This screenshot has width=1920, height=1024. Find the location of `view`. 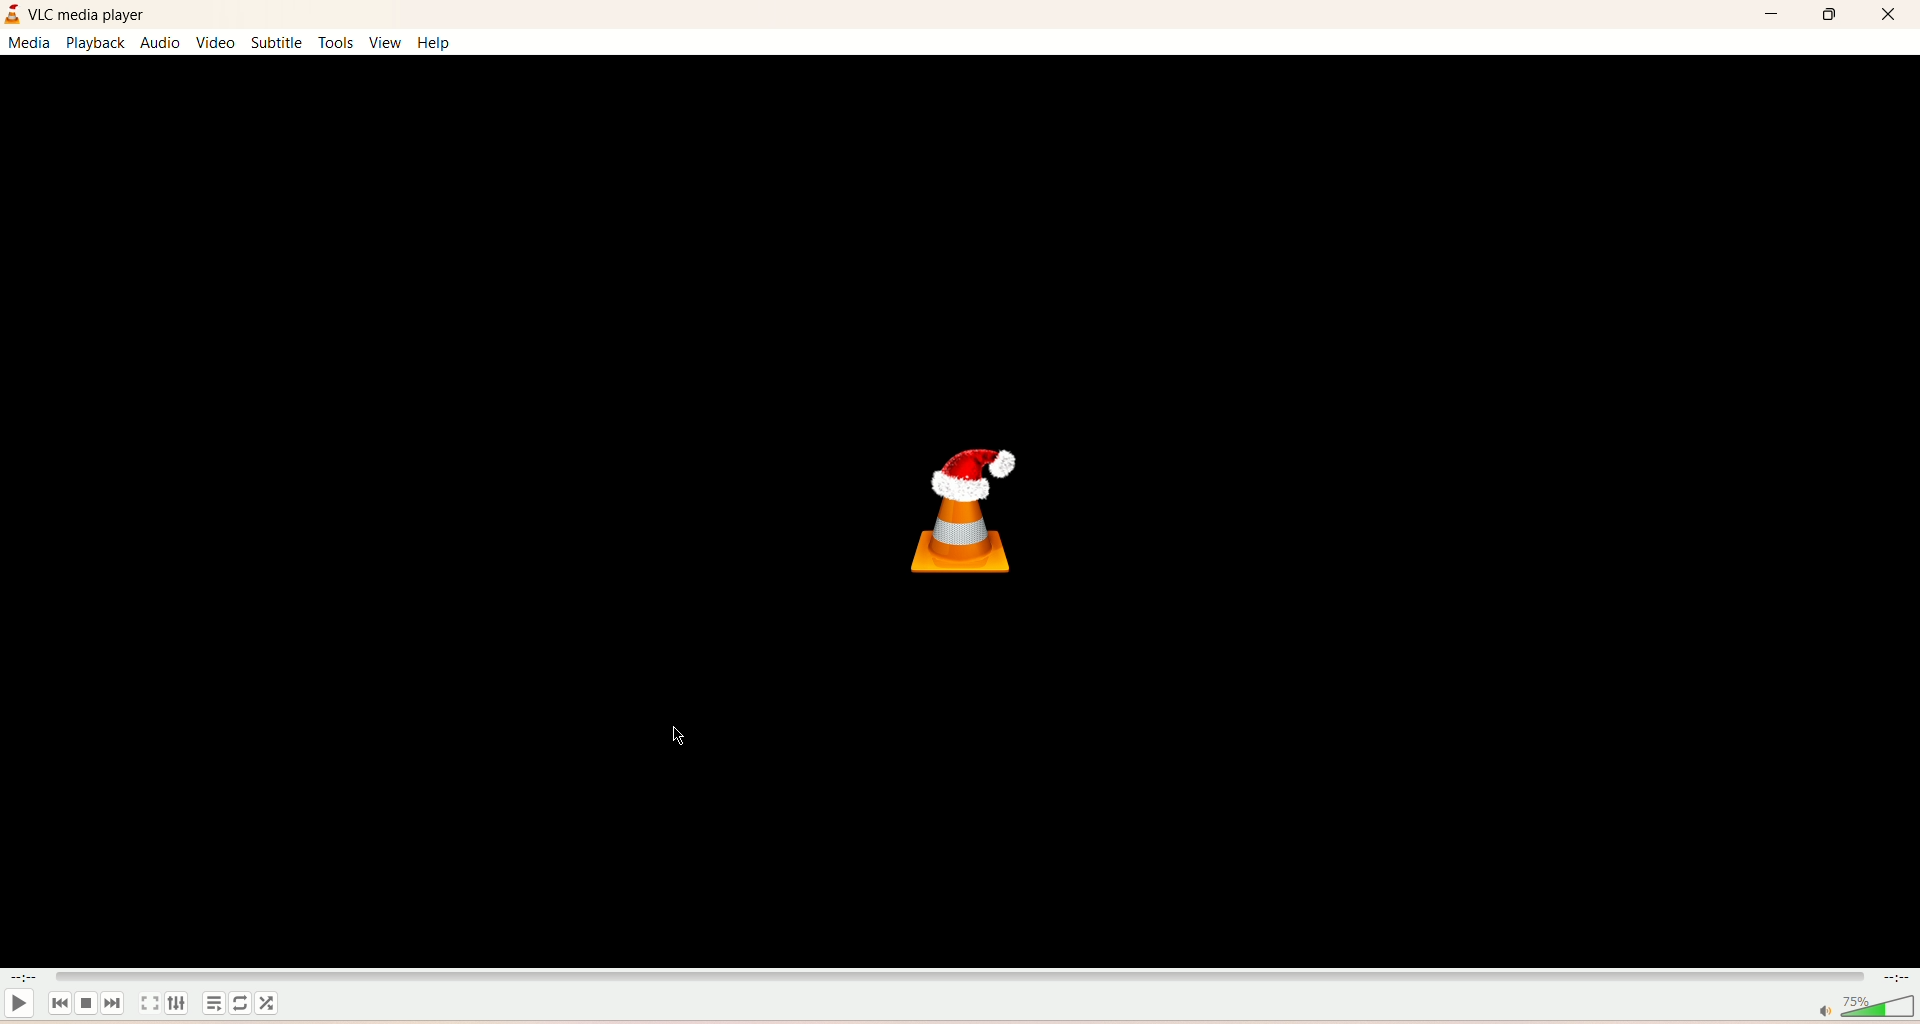

view is located at coordinates (385, 43).